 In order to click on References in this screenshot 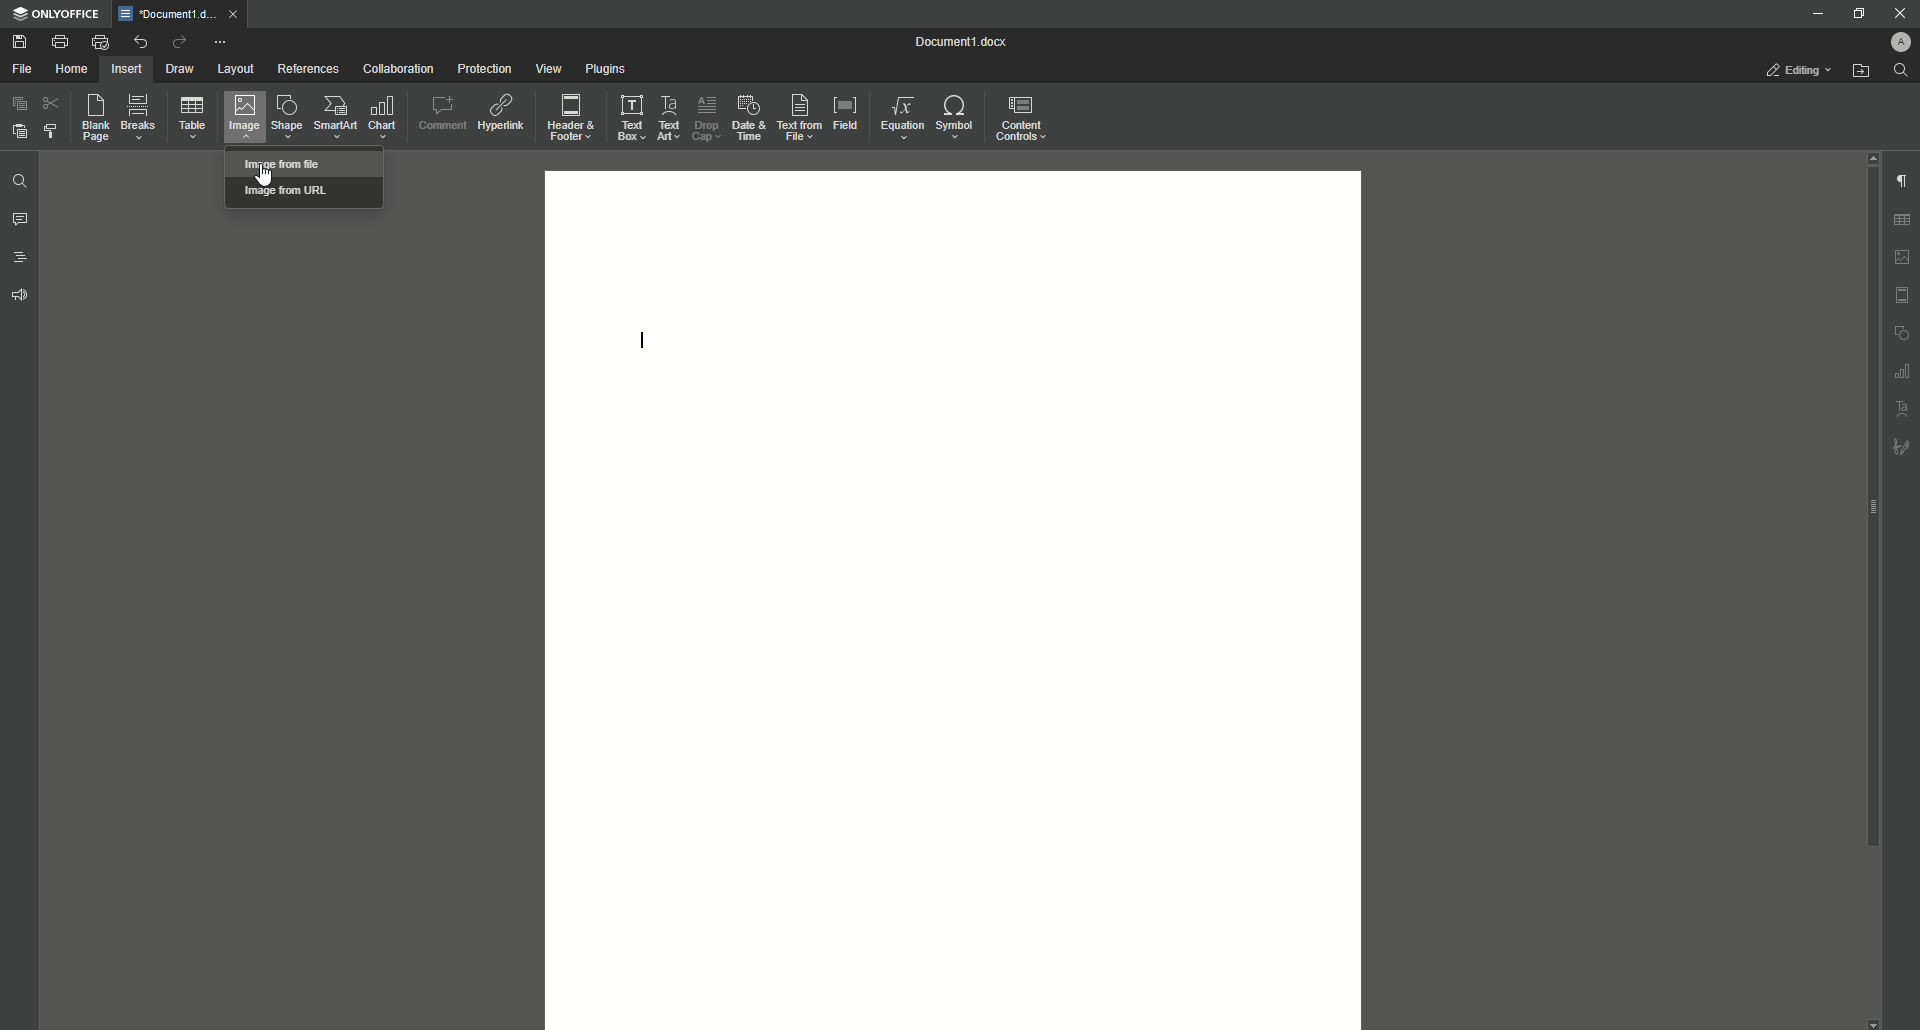, I will do `click(303, 70)`.